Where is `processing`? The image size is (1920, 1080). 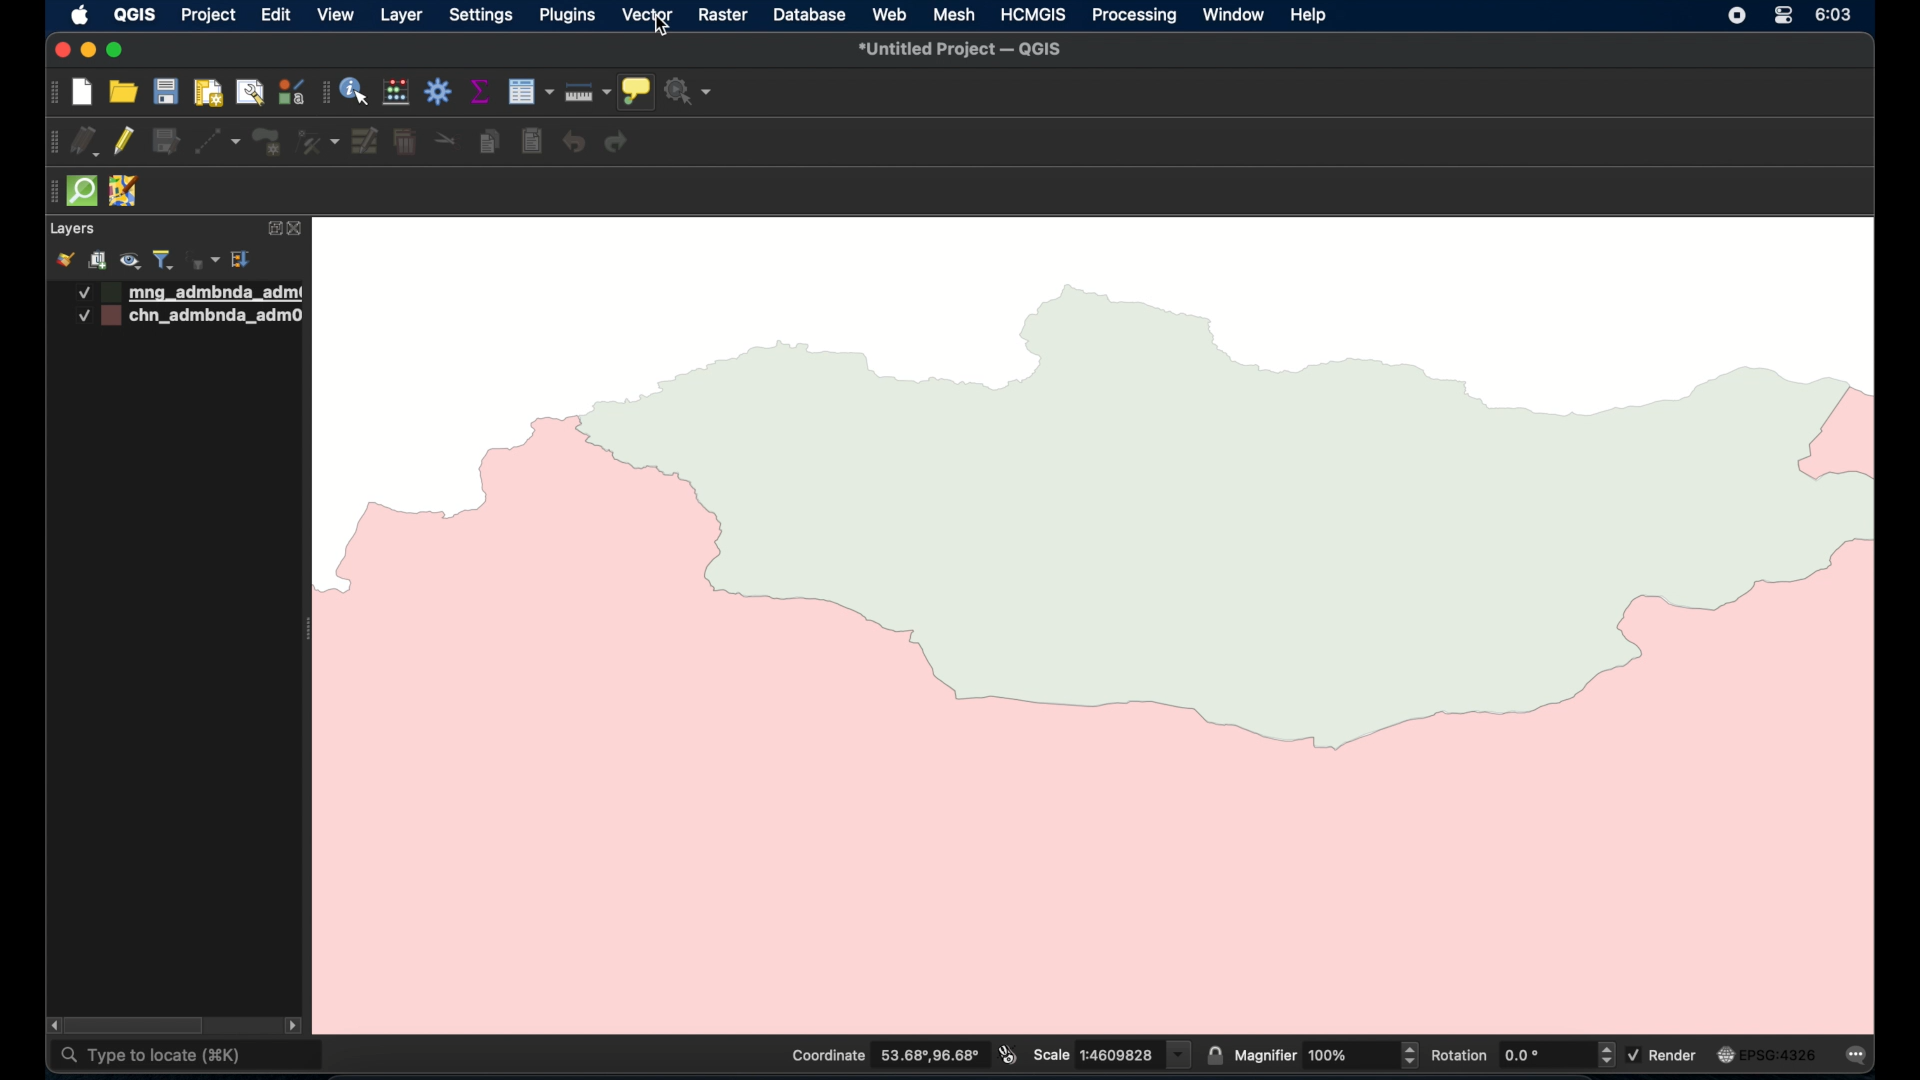 processing is located at coordinates (1135, 17).